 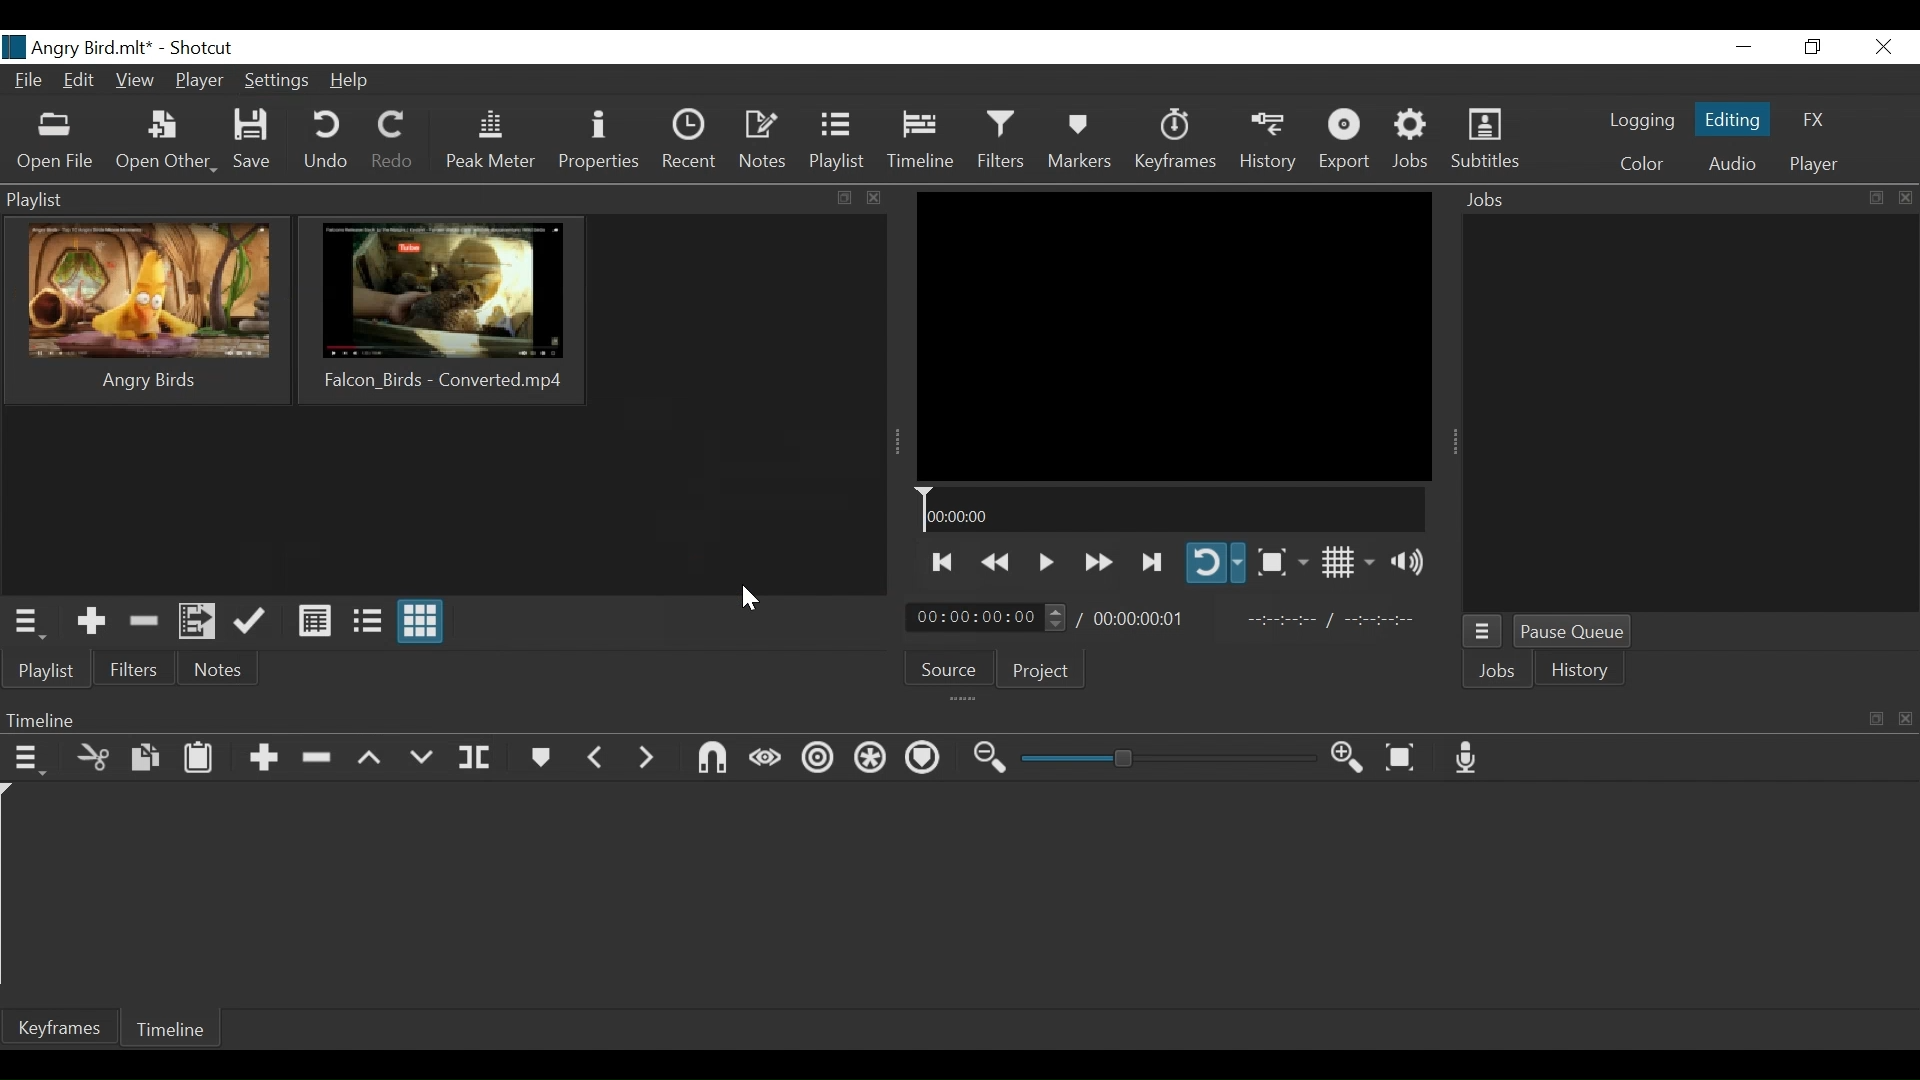 I want to click on Update, so click(x=253, y=624).